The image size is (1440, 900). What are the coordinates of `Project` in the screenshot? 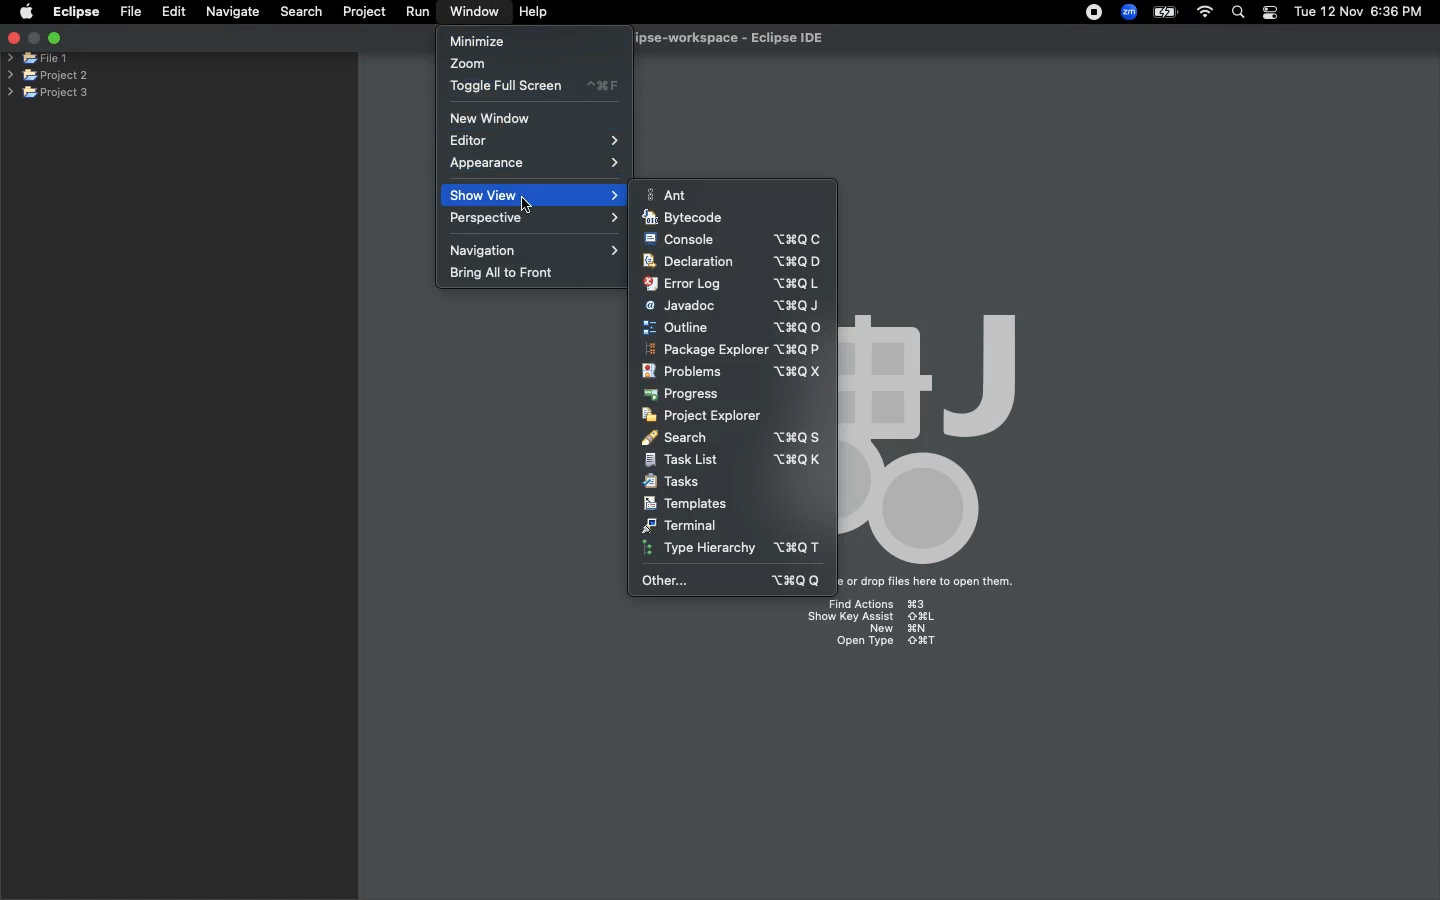 It's located at (364, 12).